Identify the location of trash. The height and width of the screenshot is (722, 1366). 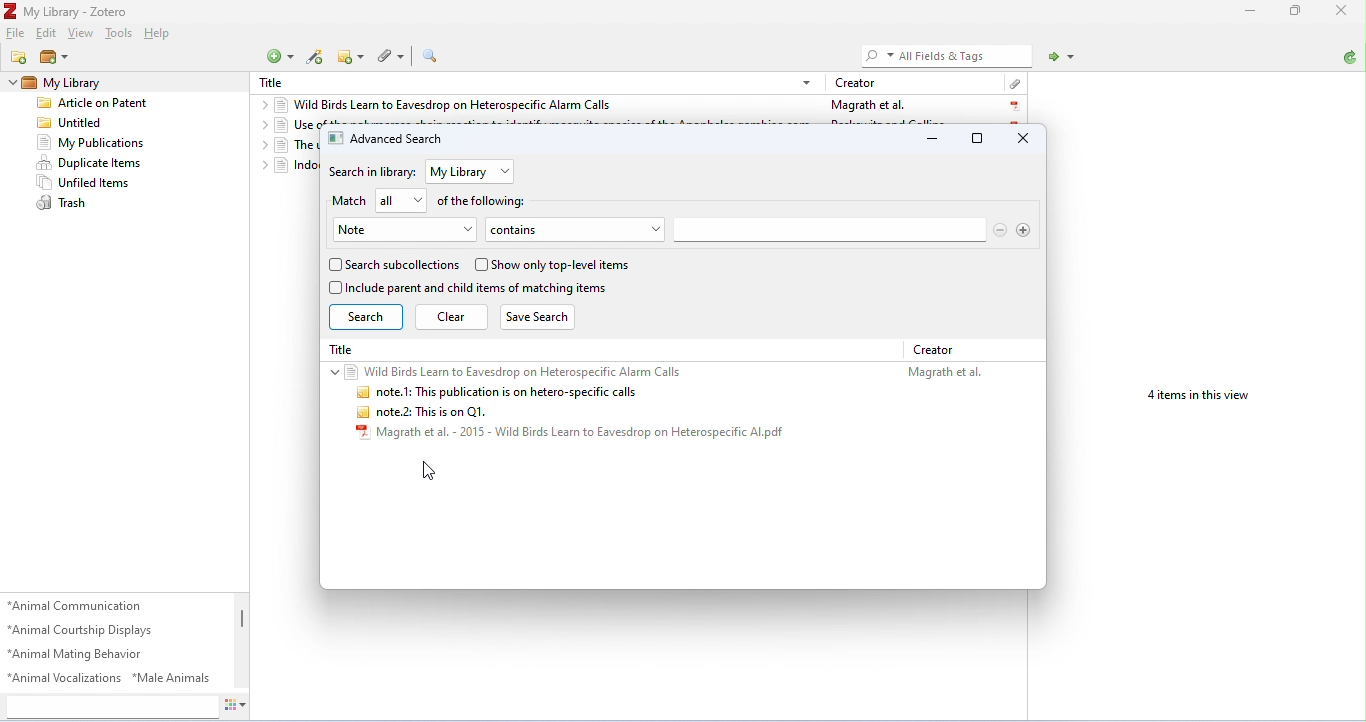
(63, 204).